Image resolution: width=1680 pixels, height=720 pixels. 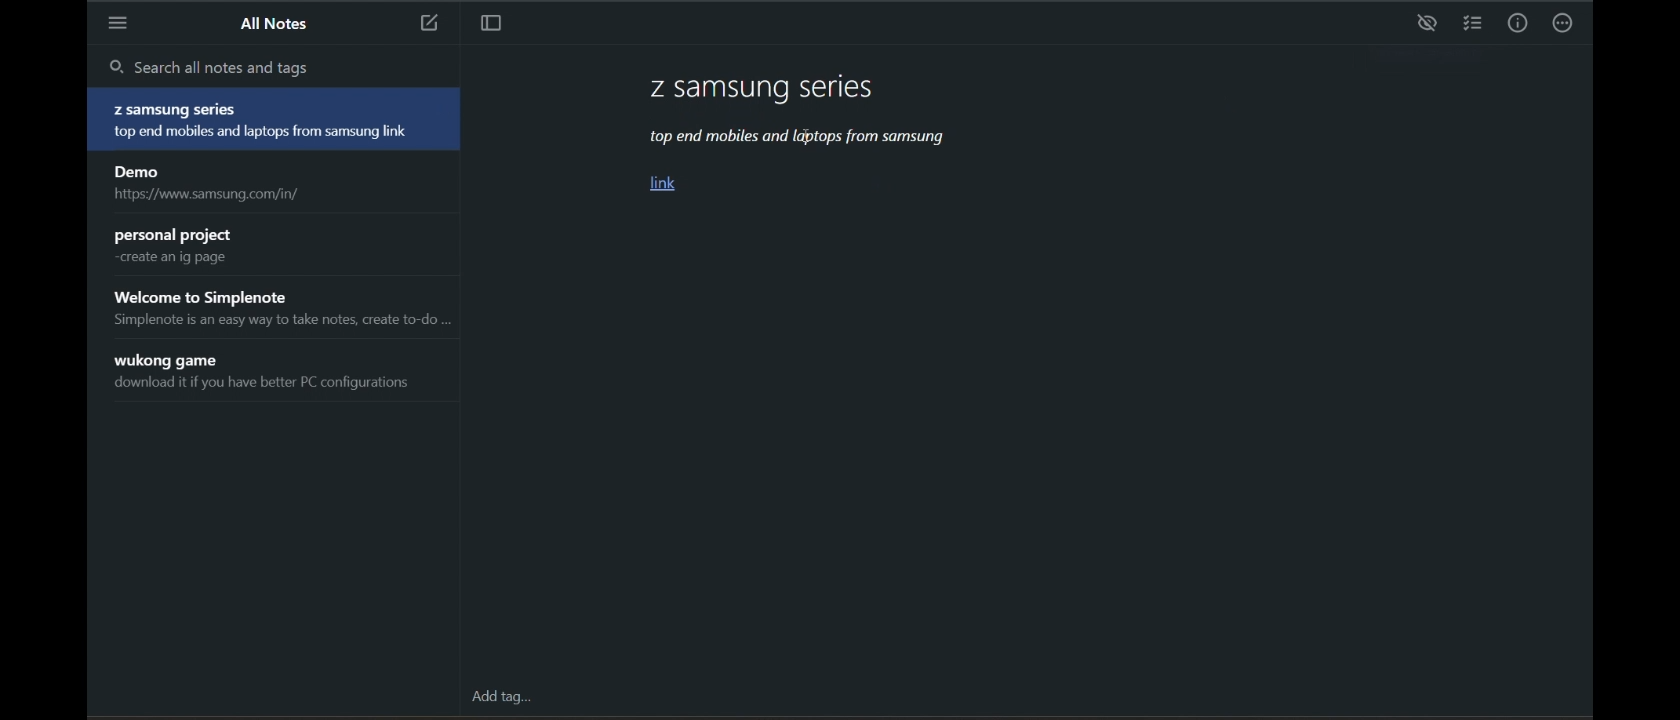 What do you see at coordinates (426, 25) in the screenshot?
I see `new note` at bounding box center [426, 25].